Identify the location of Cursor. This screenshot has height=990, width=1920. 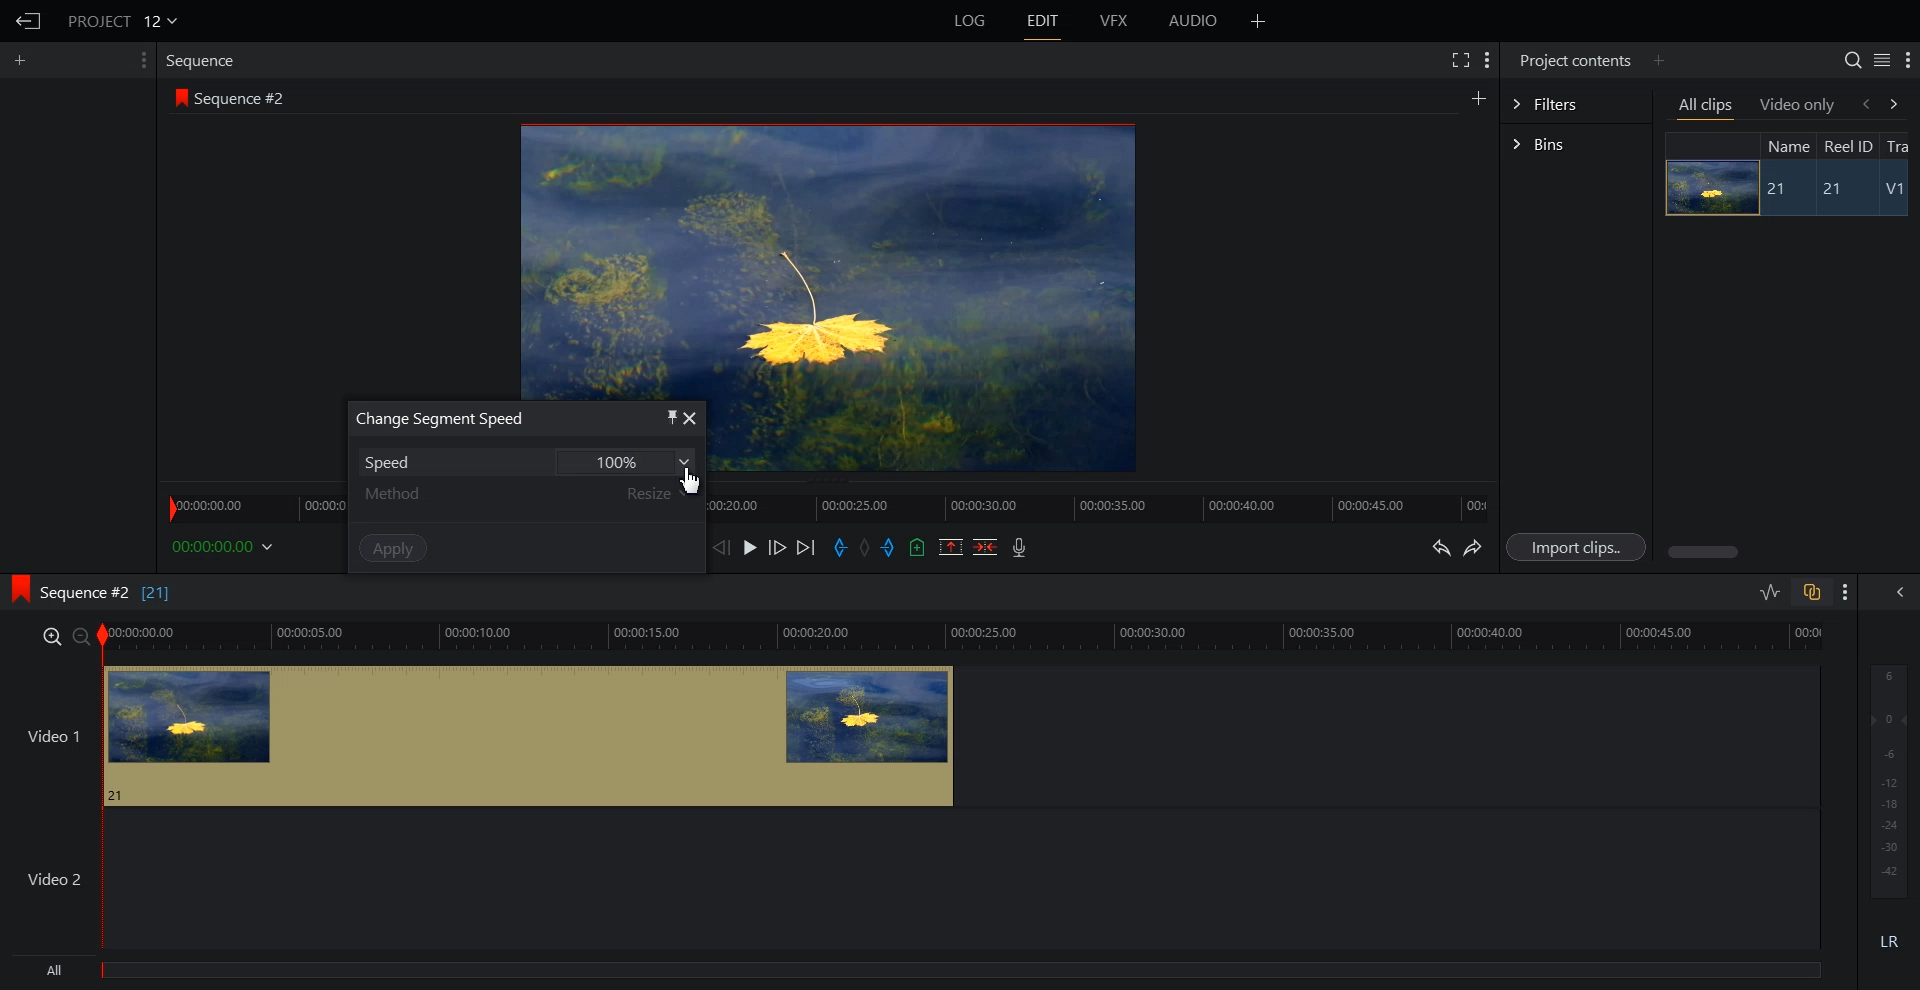
(693, 484).